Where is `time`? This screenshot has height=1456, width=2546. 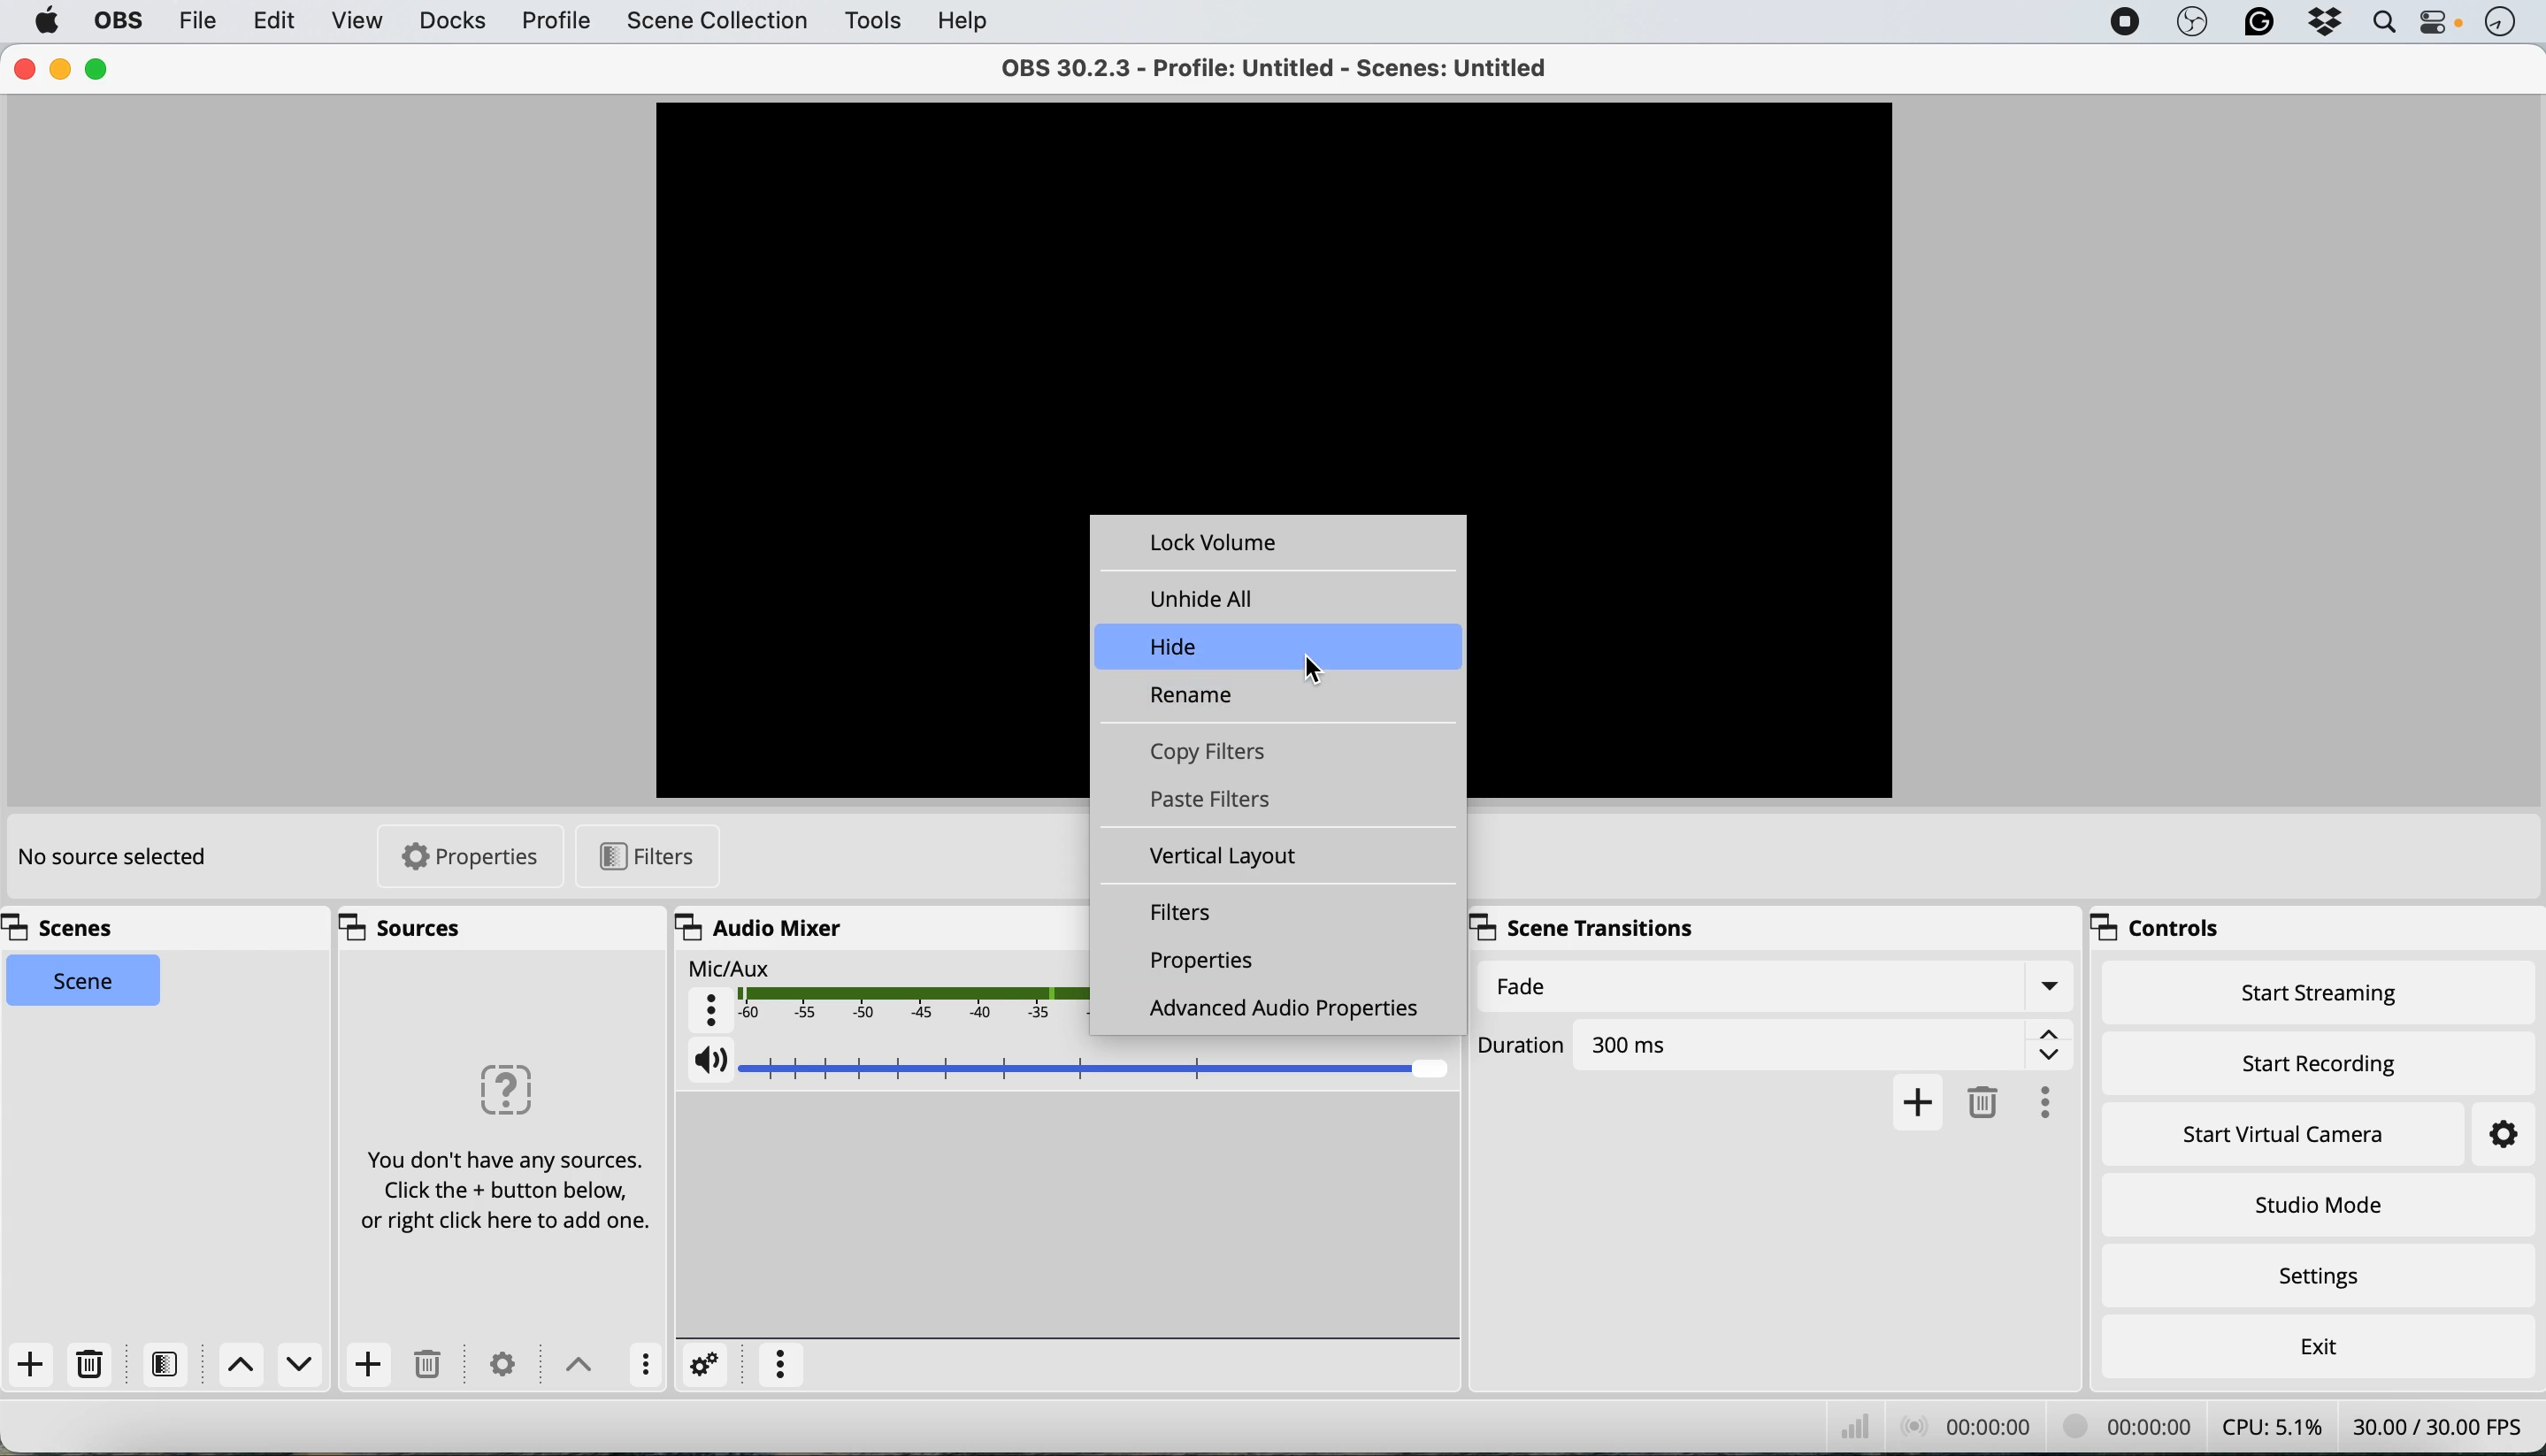
time is located at coordinates (2506, 23).